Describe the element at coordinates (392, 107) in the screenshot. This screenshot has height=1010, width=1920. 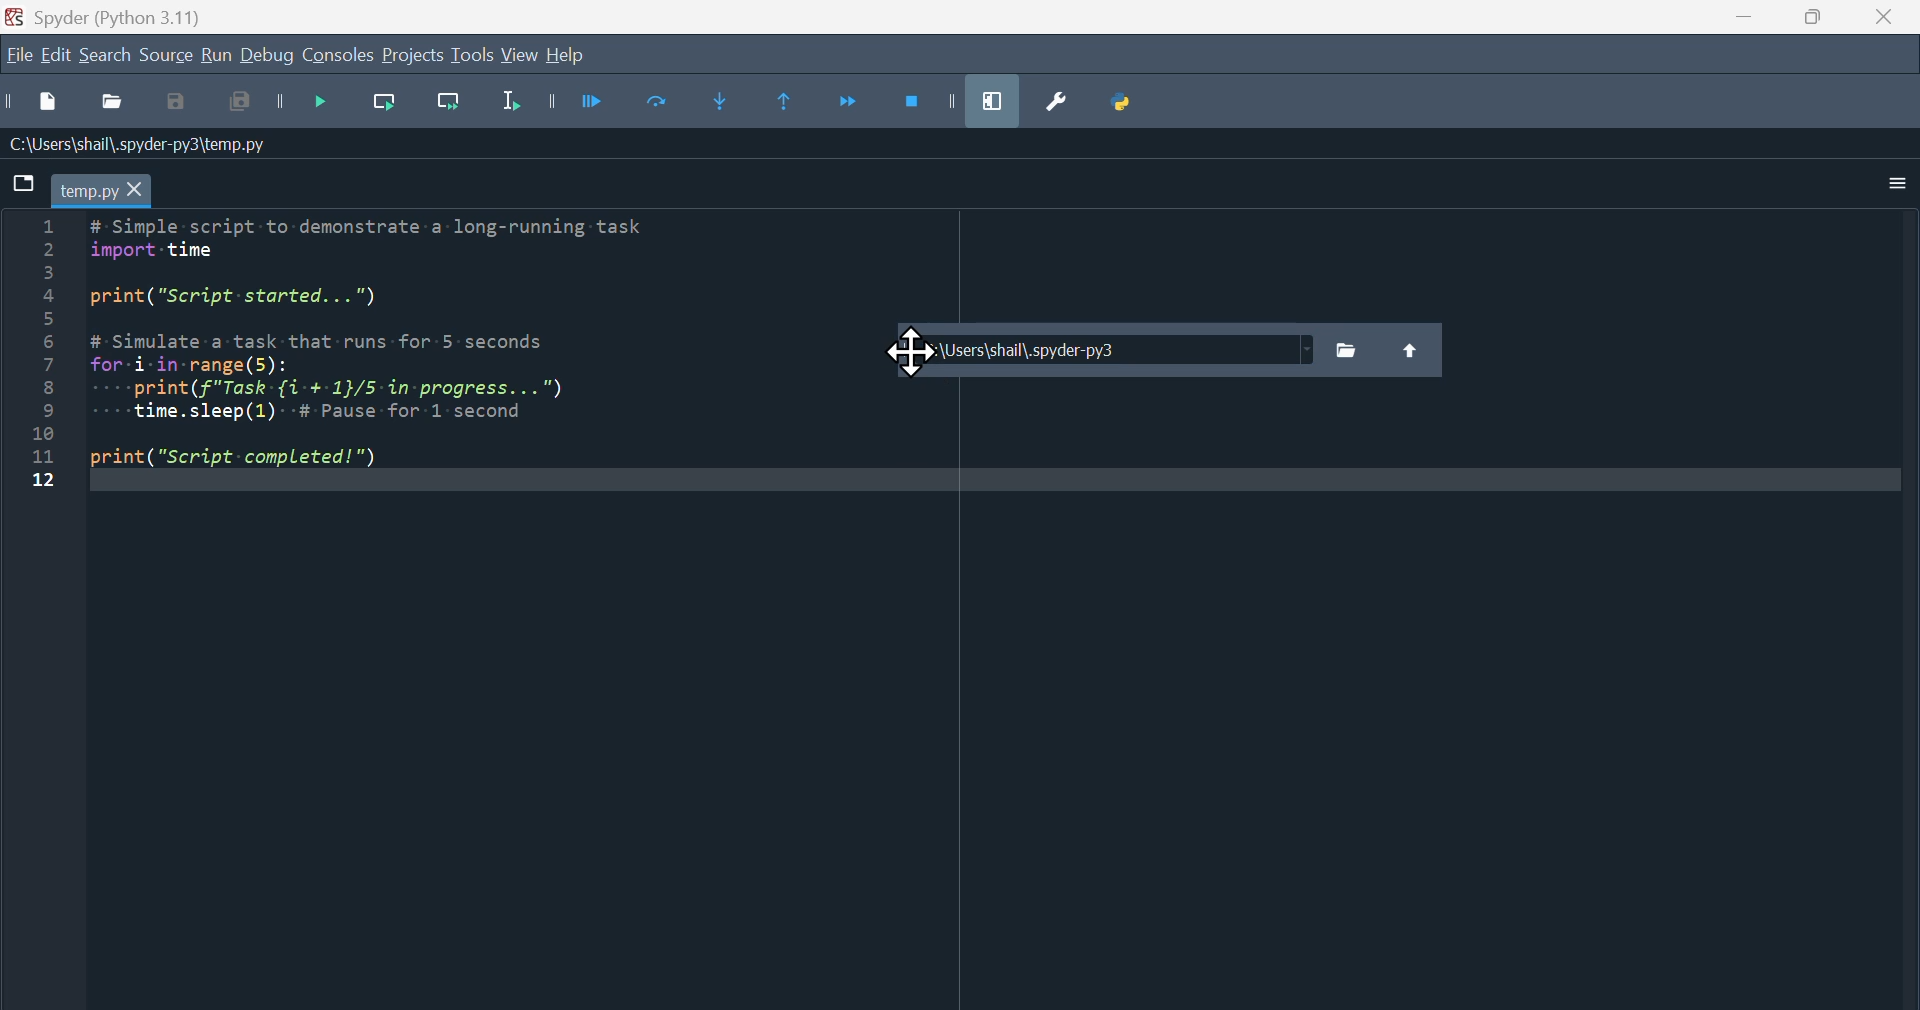
I see `Run current line` at that location.